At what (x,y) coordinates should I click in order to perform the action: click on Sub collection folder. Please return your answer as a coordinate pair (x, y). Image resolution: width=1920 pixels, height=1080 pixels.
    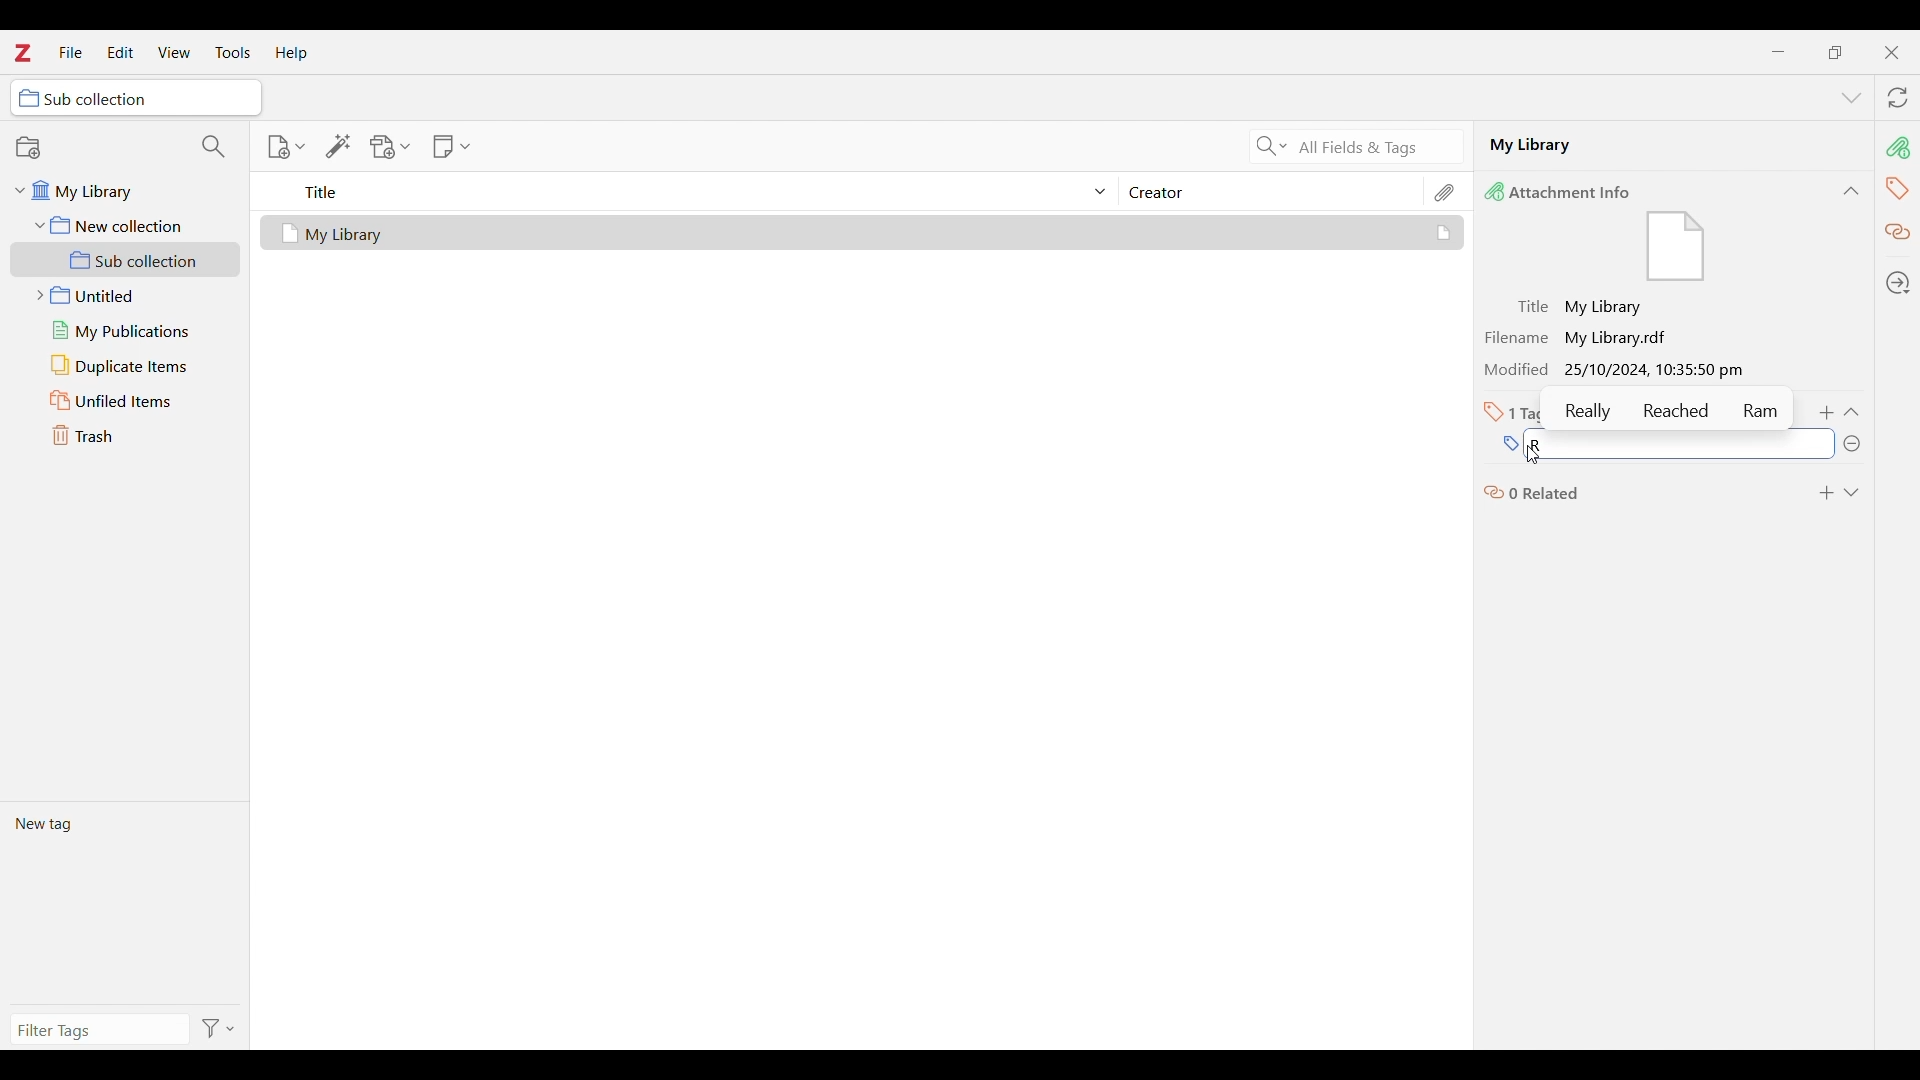
    Looking at the image, I should click on (126, 260).